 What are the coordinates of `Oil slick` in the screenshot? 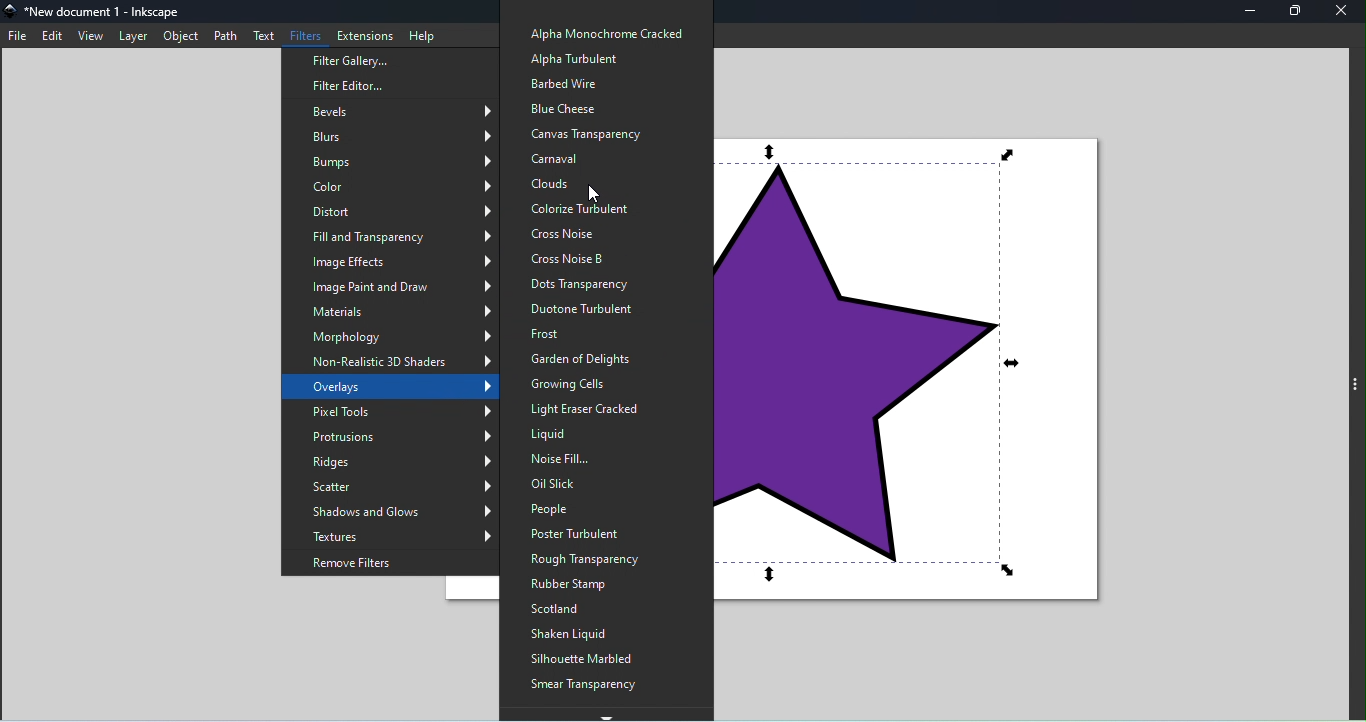 It's located at (603, 484).